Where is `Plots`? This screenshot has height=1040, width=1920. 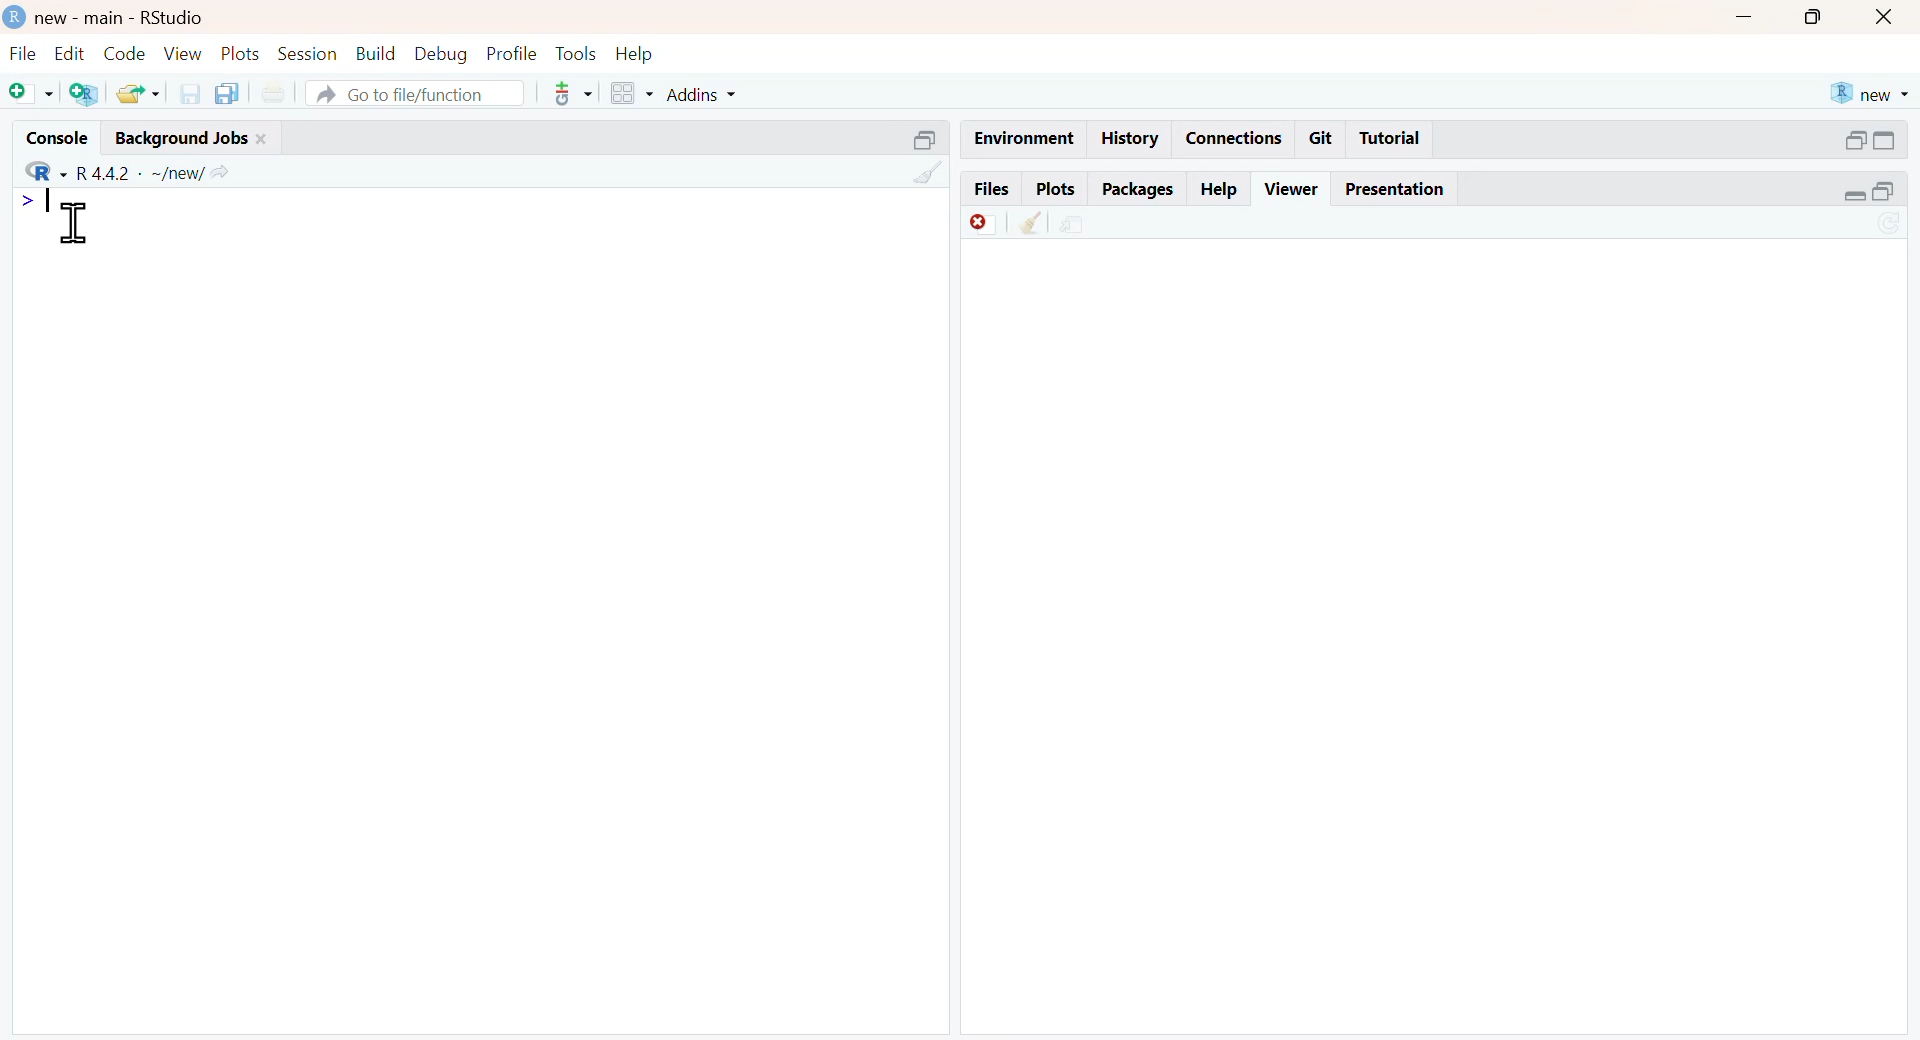 Plots is located at coordinates (1056, 189).